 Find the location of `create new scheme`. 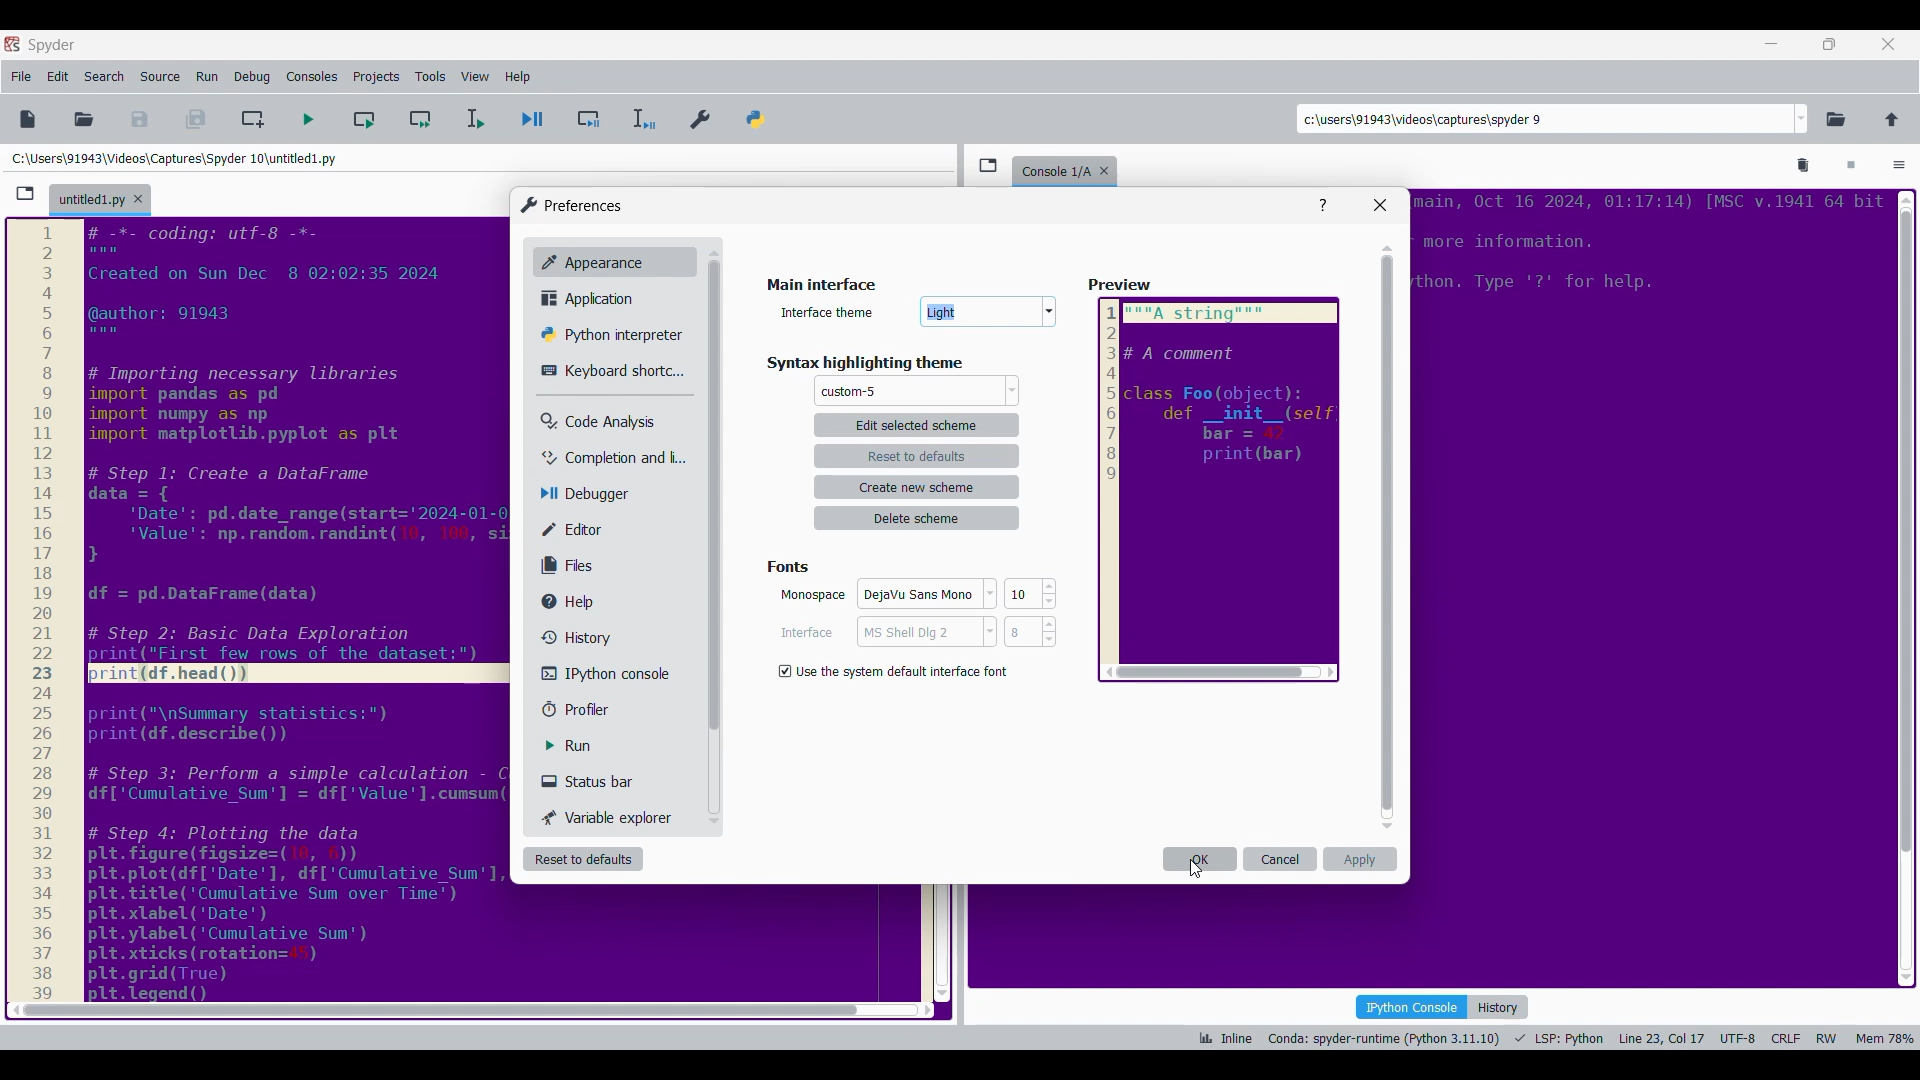

create new scheme is located at coordinates (919, 487).